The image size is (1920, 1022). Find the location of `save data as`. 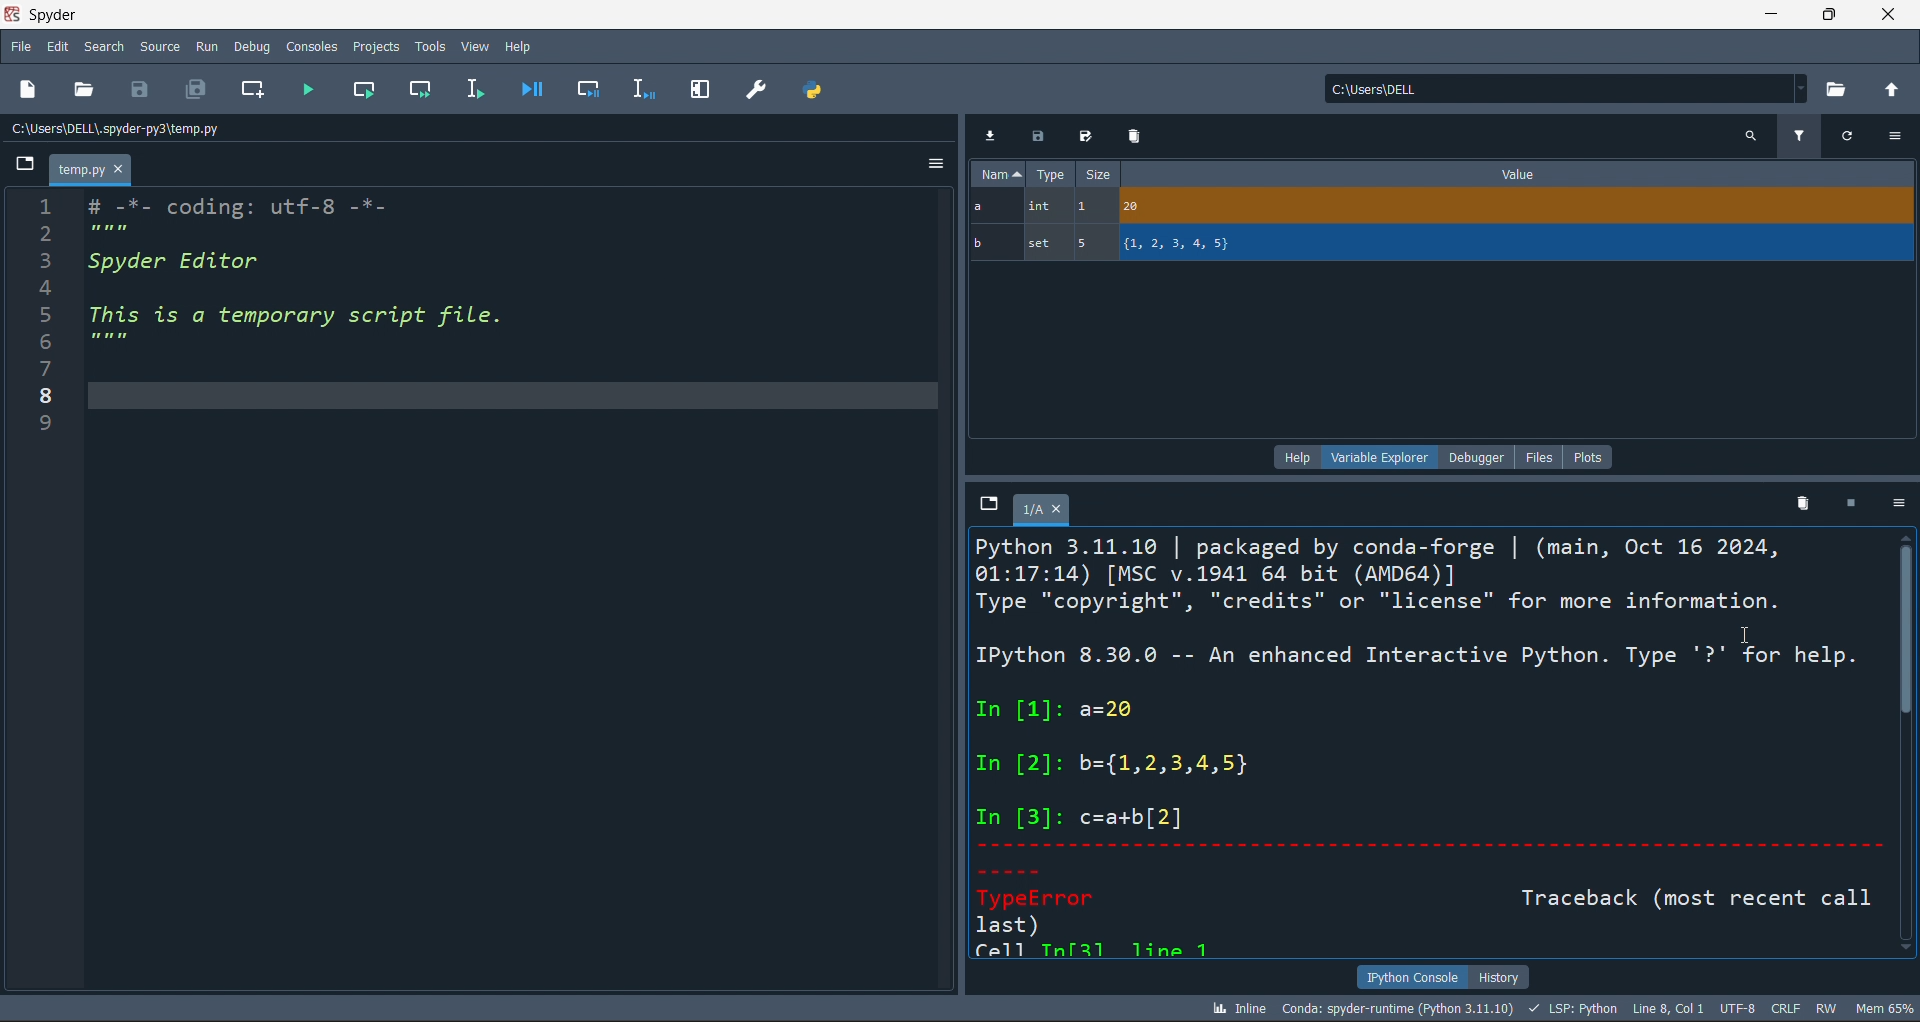

save data as is located at coordinates (1082, 137).